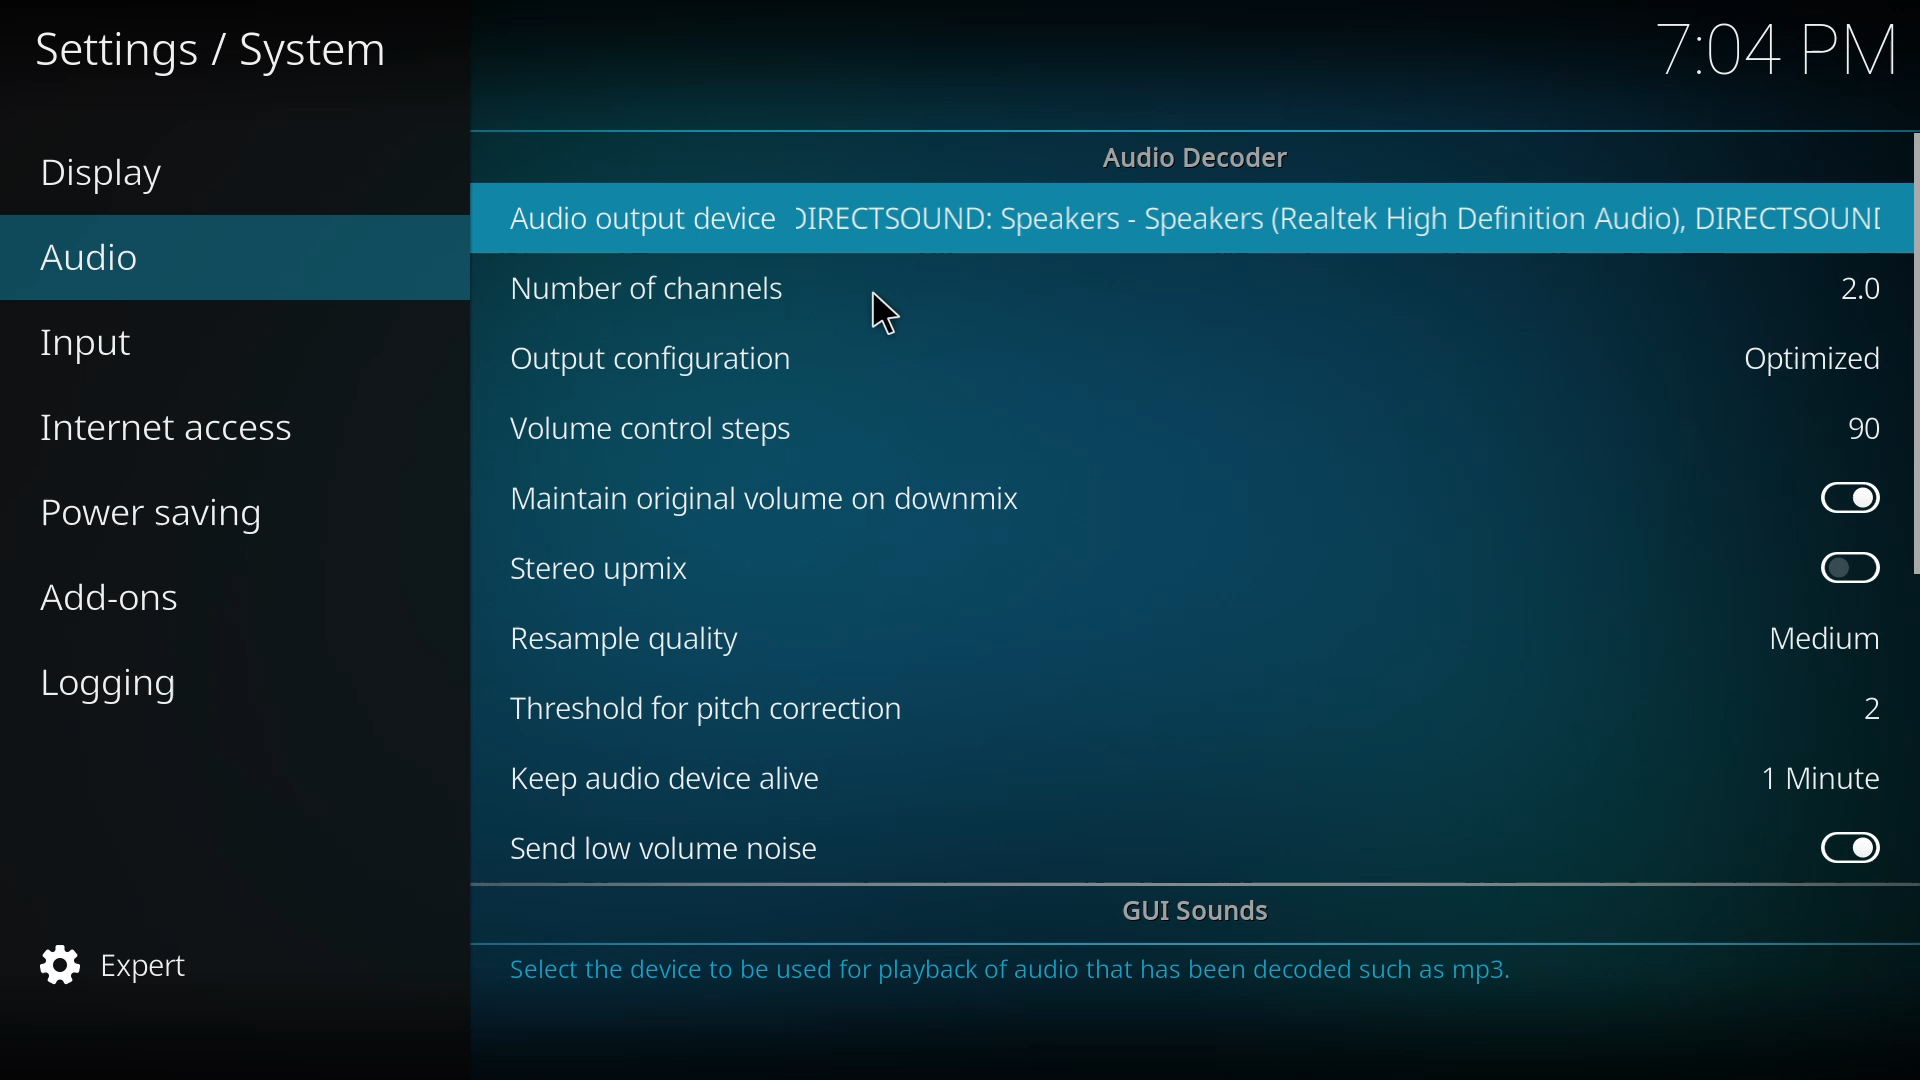 The image size is (1920, 1080). Describe the element at coordinates (649, 291) in the screenshot. I see `number of channels` at that location.